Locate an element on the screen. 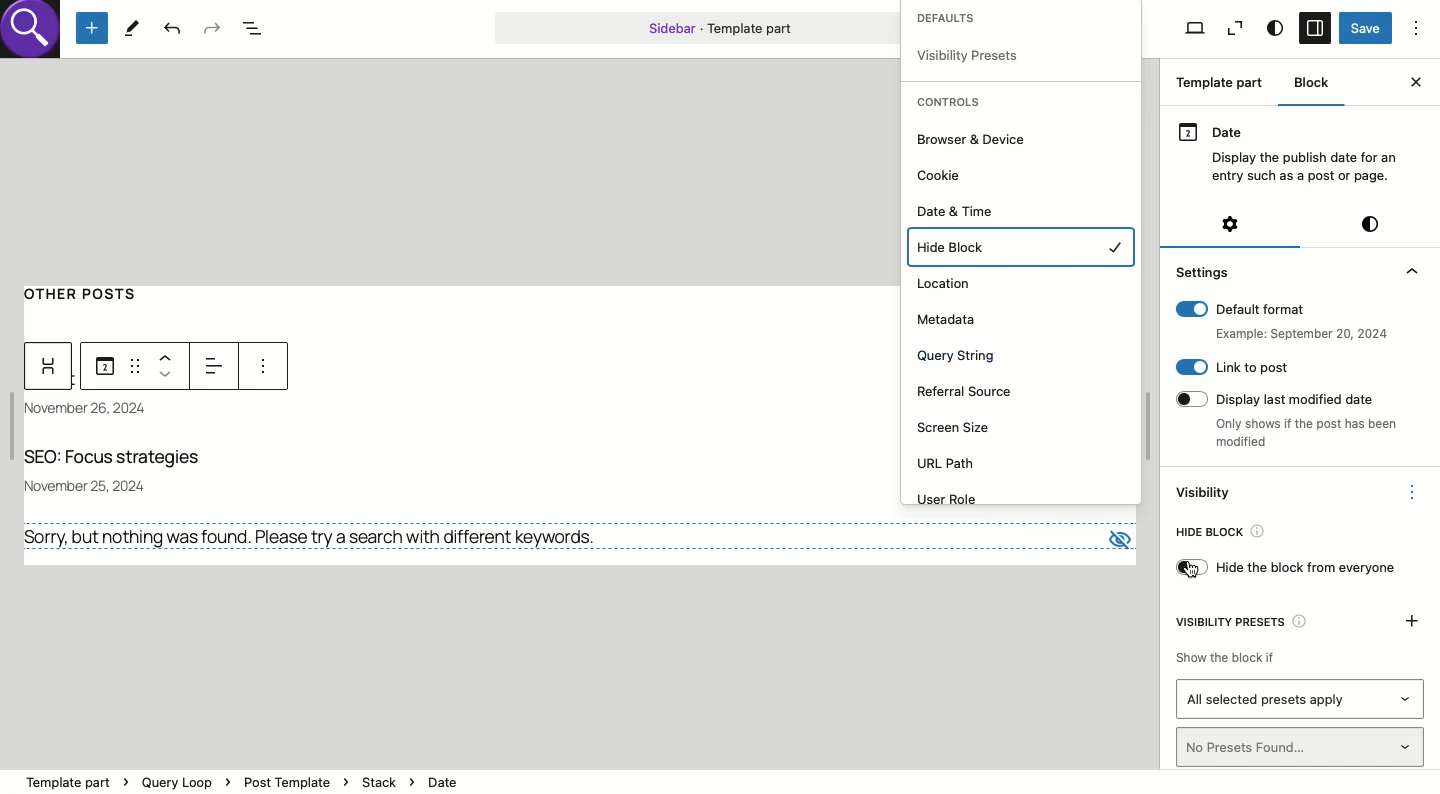 This screenshot has width=1440, height=794. Options is located at coordinates (1413, 490).